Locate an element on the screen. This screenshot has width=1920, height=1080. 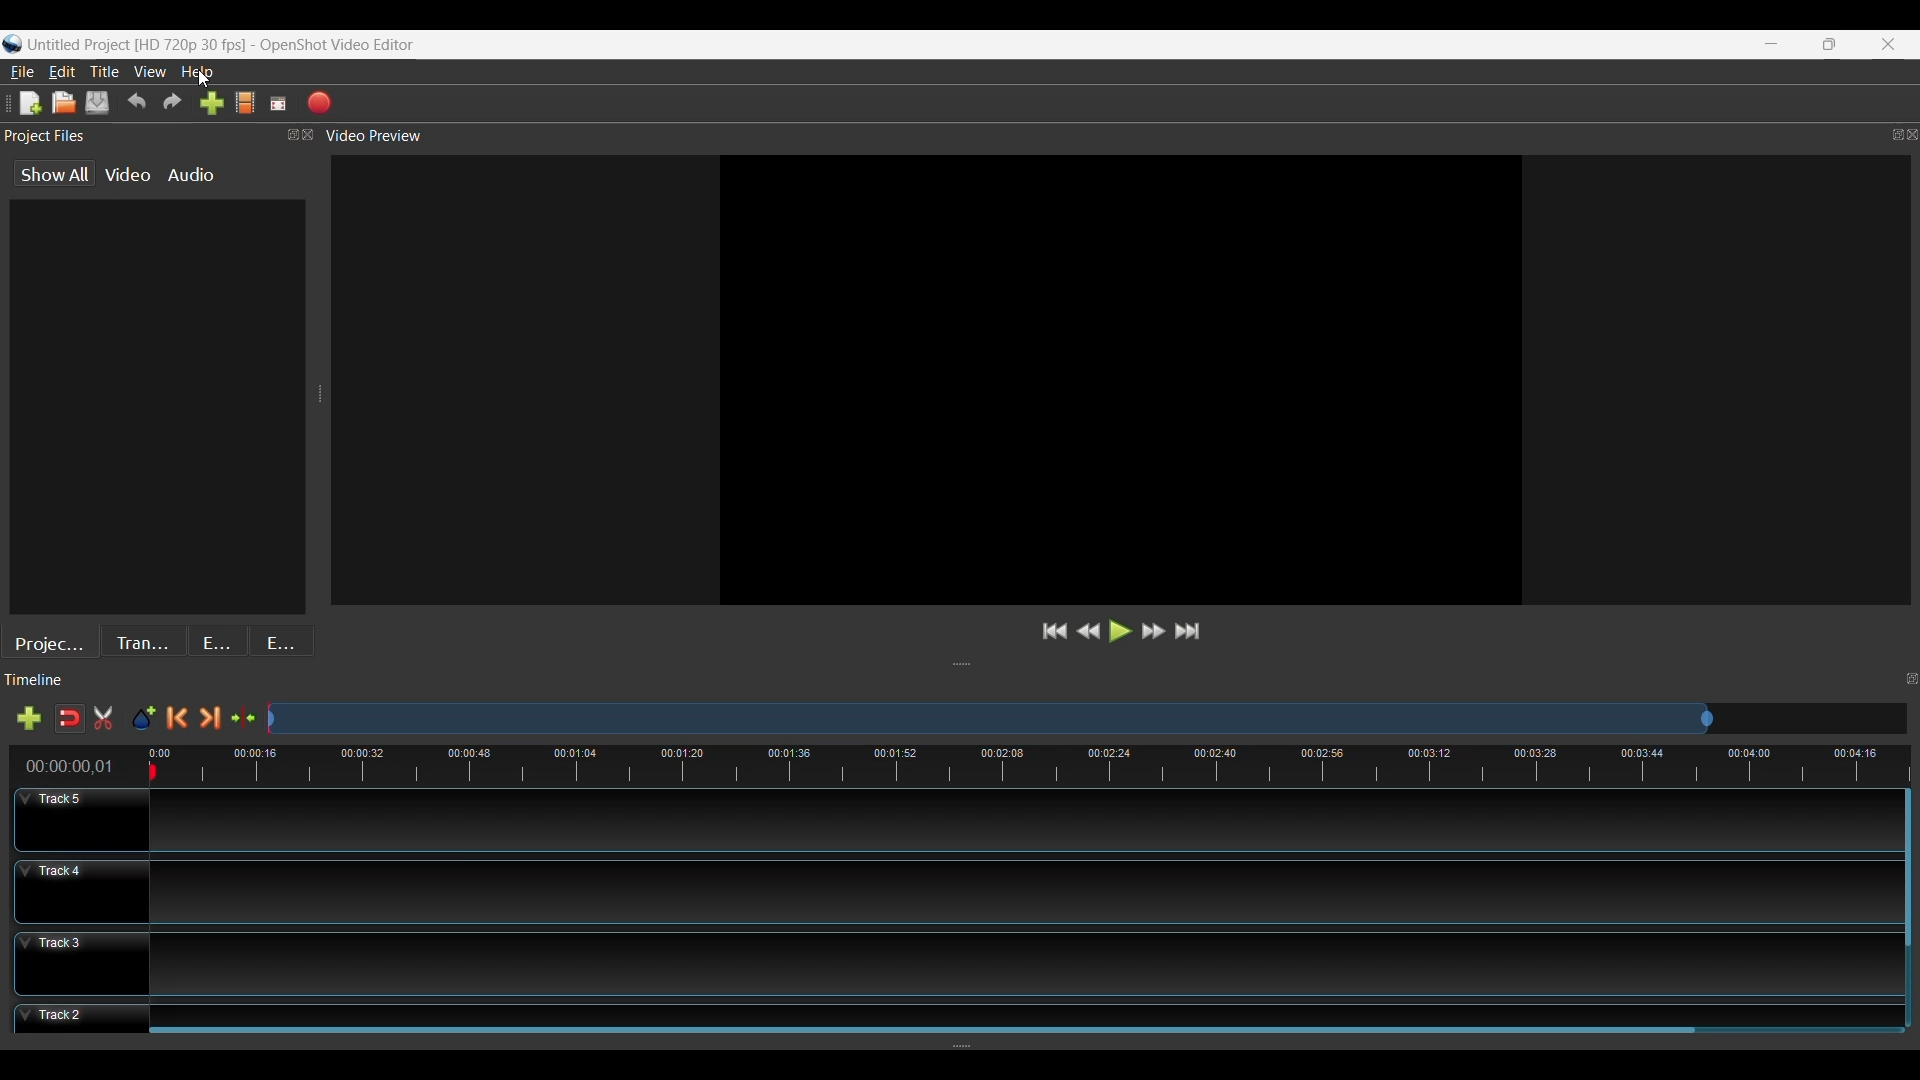
Project Files Panel is located at coordinates (160, 136).